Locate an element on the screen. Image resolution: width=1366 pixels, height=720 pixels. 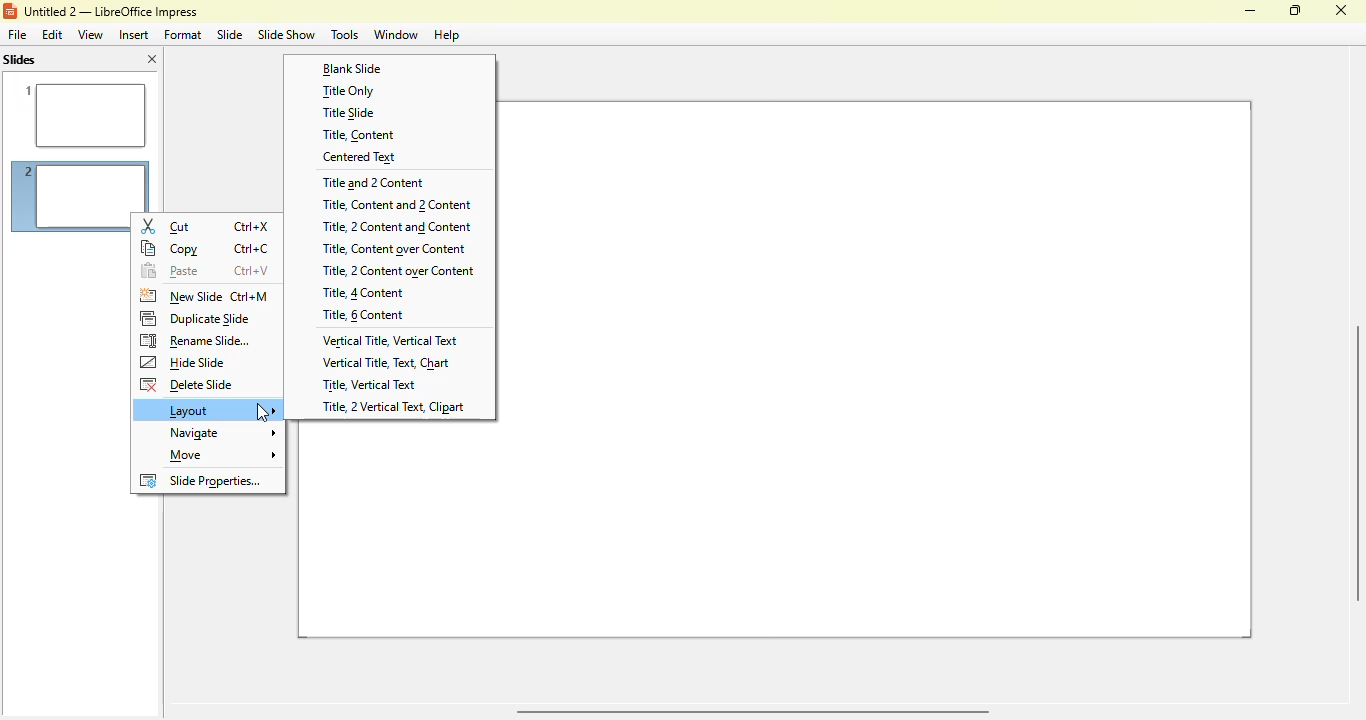
title and 2 content is located at coordinates (373, 183).